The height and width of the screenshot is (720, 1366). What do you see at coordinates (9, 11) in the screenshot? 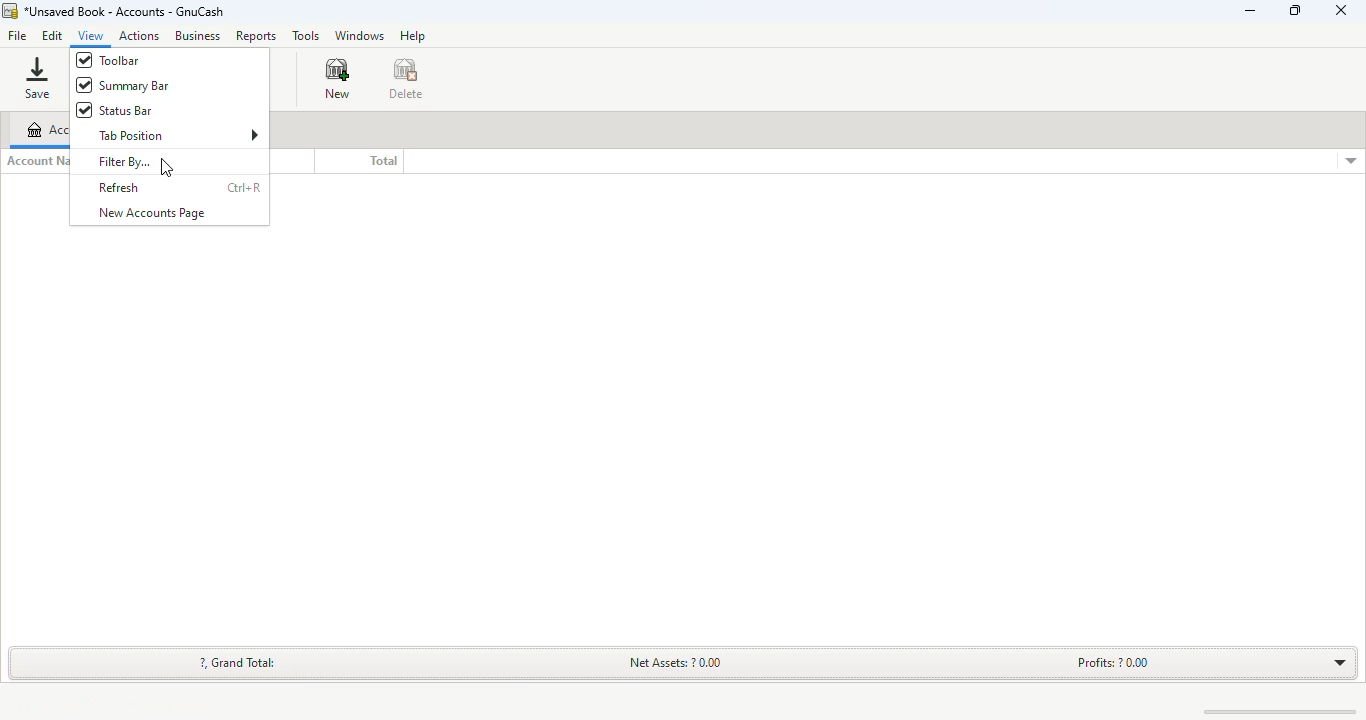
I see `logo` at bounding box center [9, 11].